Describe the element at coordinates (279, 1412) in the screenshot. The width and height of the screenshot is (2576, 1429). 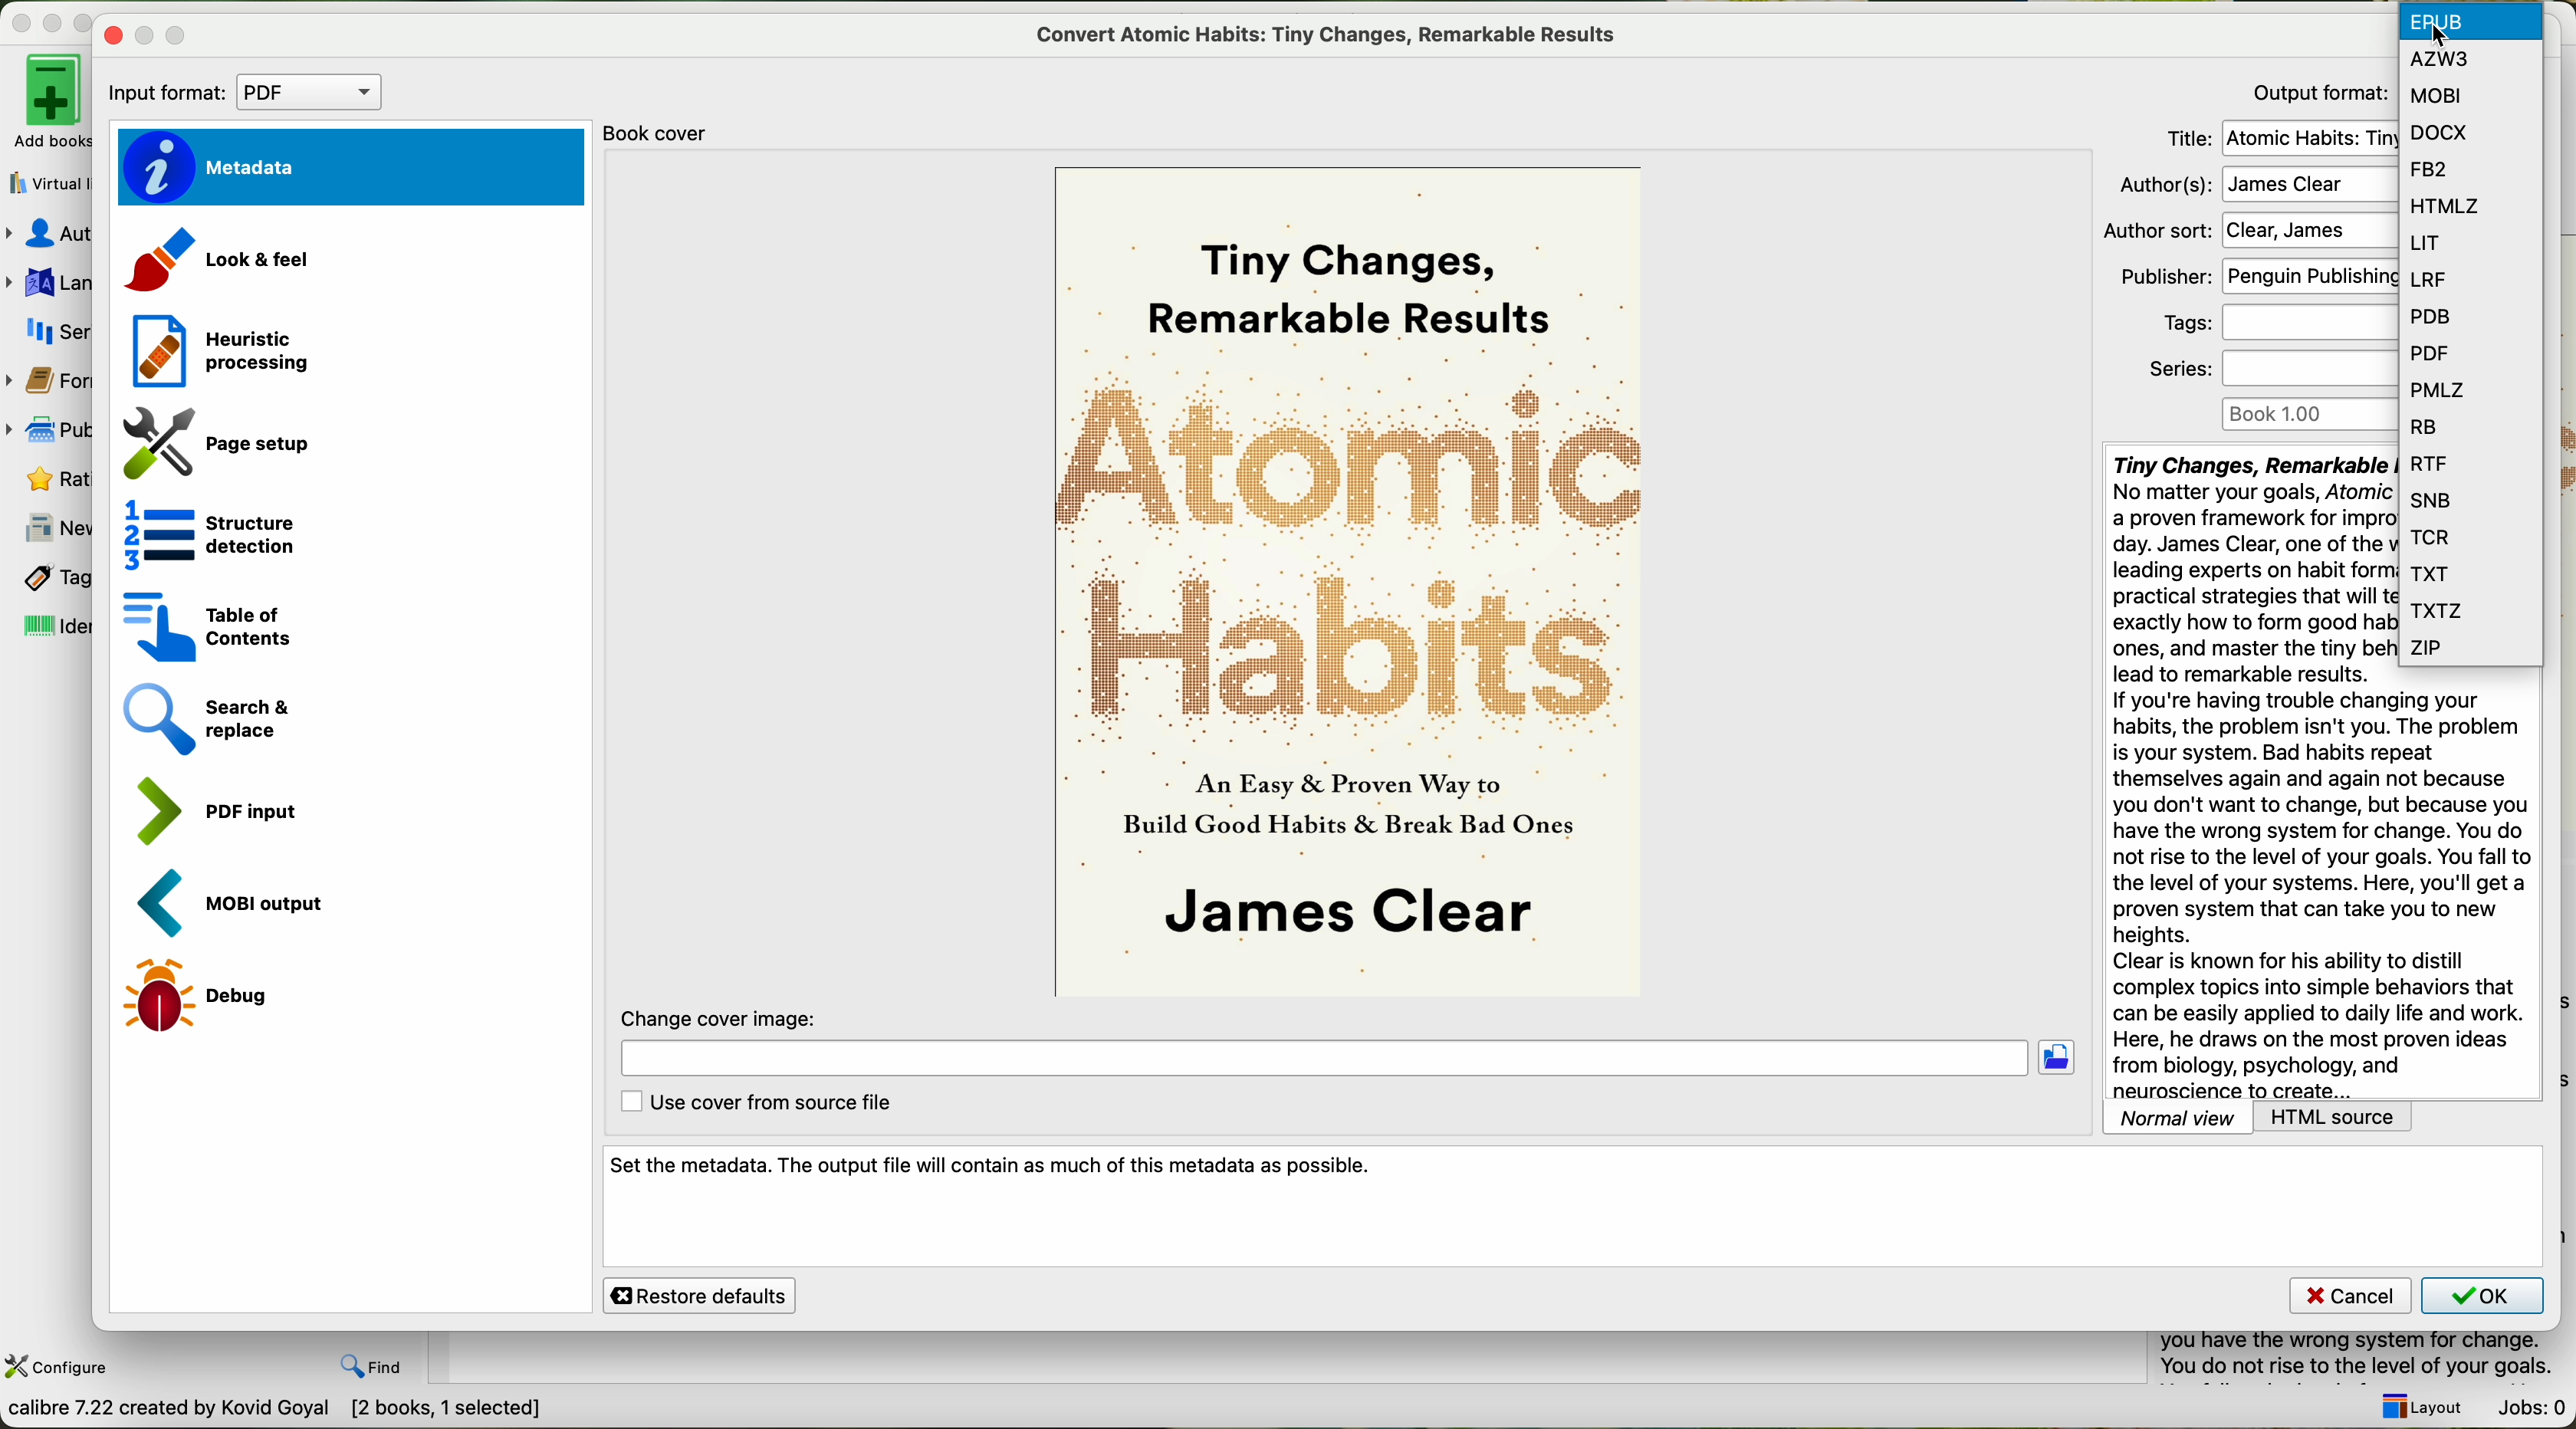
I see `calibre 7.22` at that location.